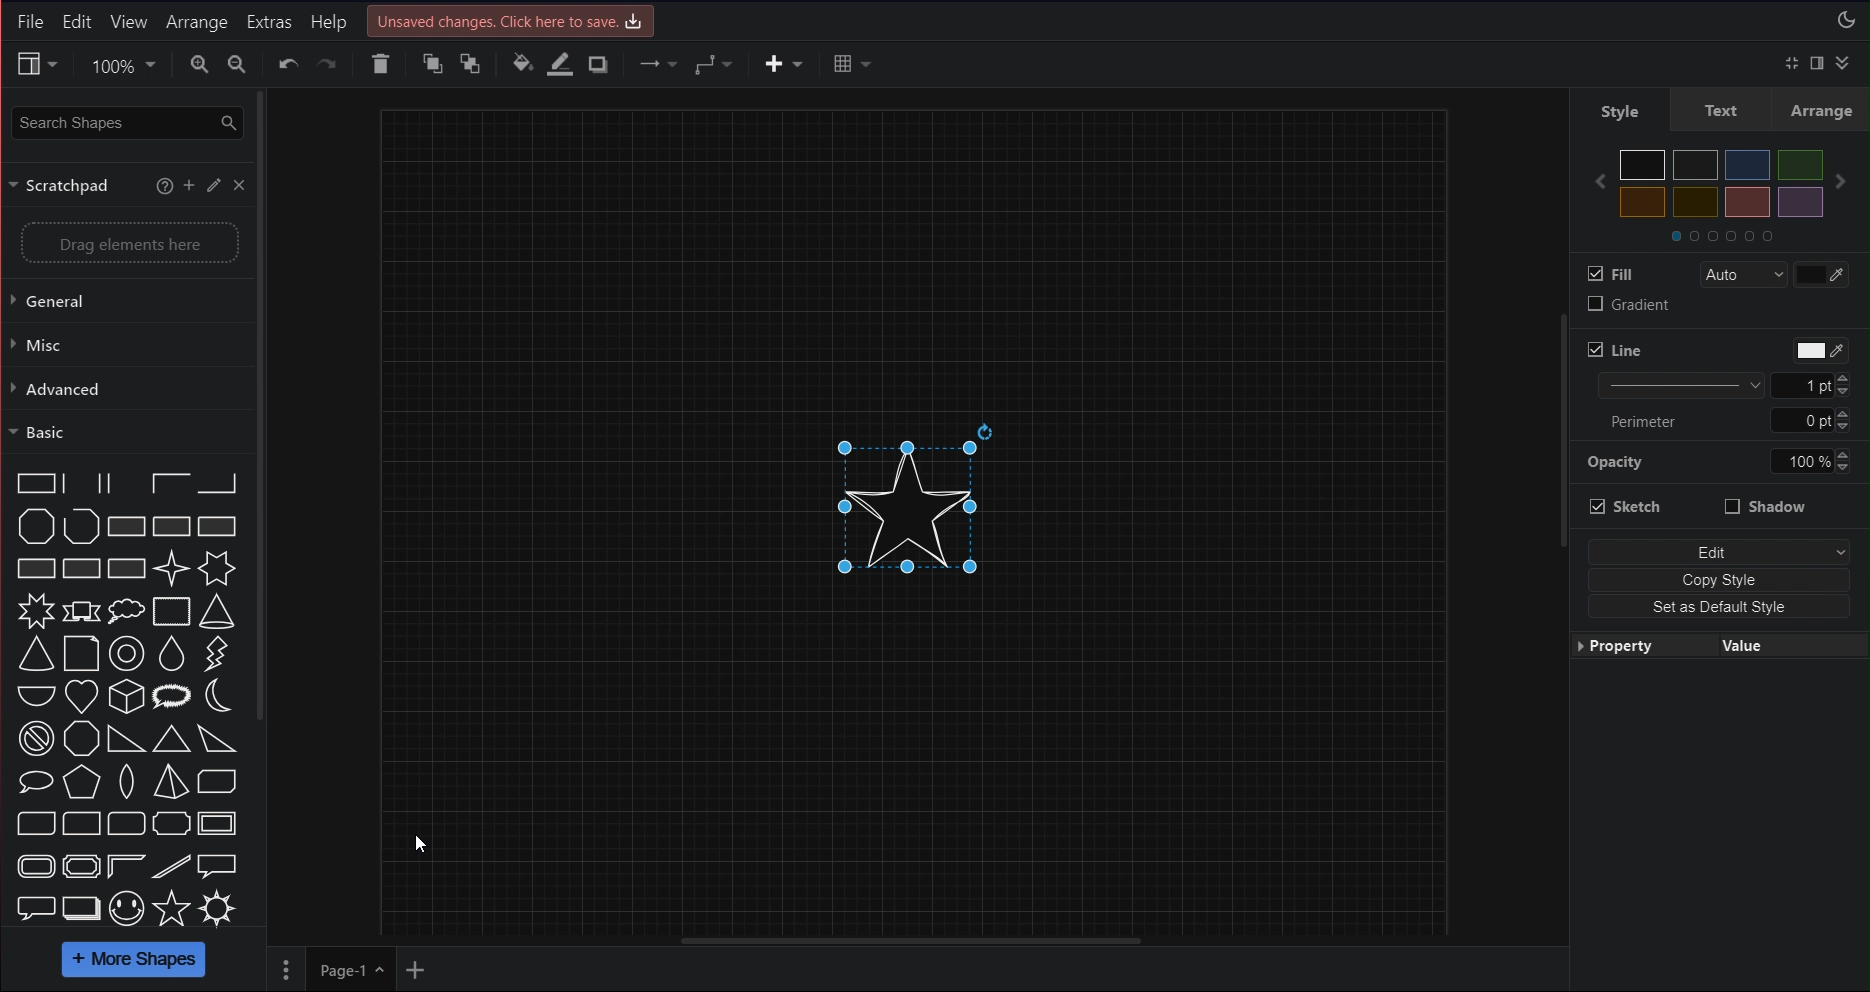  Describe the element at coordinates (125, 611) in the screenshot. I see `cloud callout` at that location.